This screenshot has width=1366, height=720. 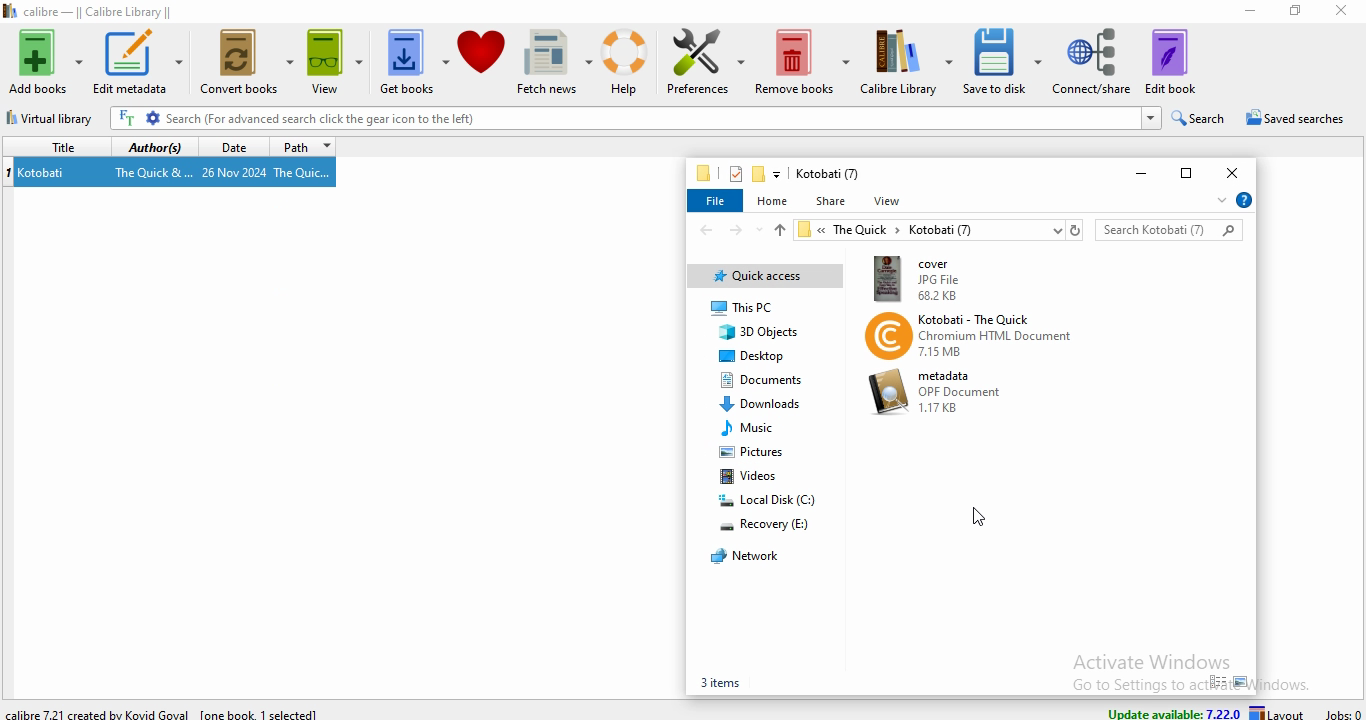 What do you see at coordinates (414, 63) in the screenshot?
I see `get books` at bounding box center [414, 63].